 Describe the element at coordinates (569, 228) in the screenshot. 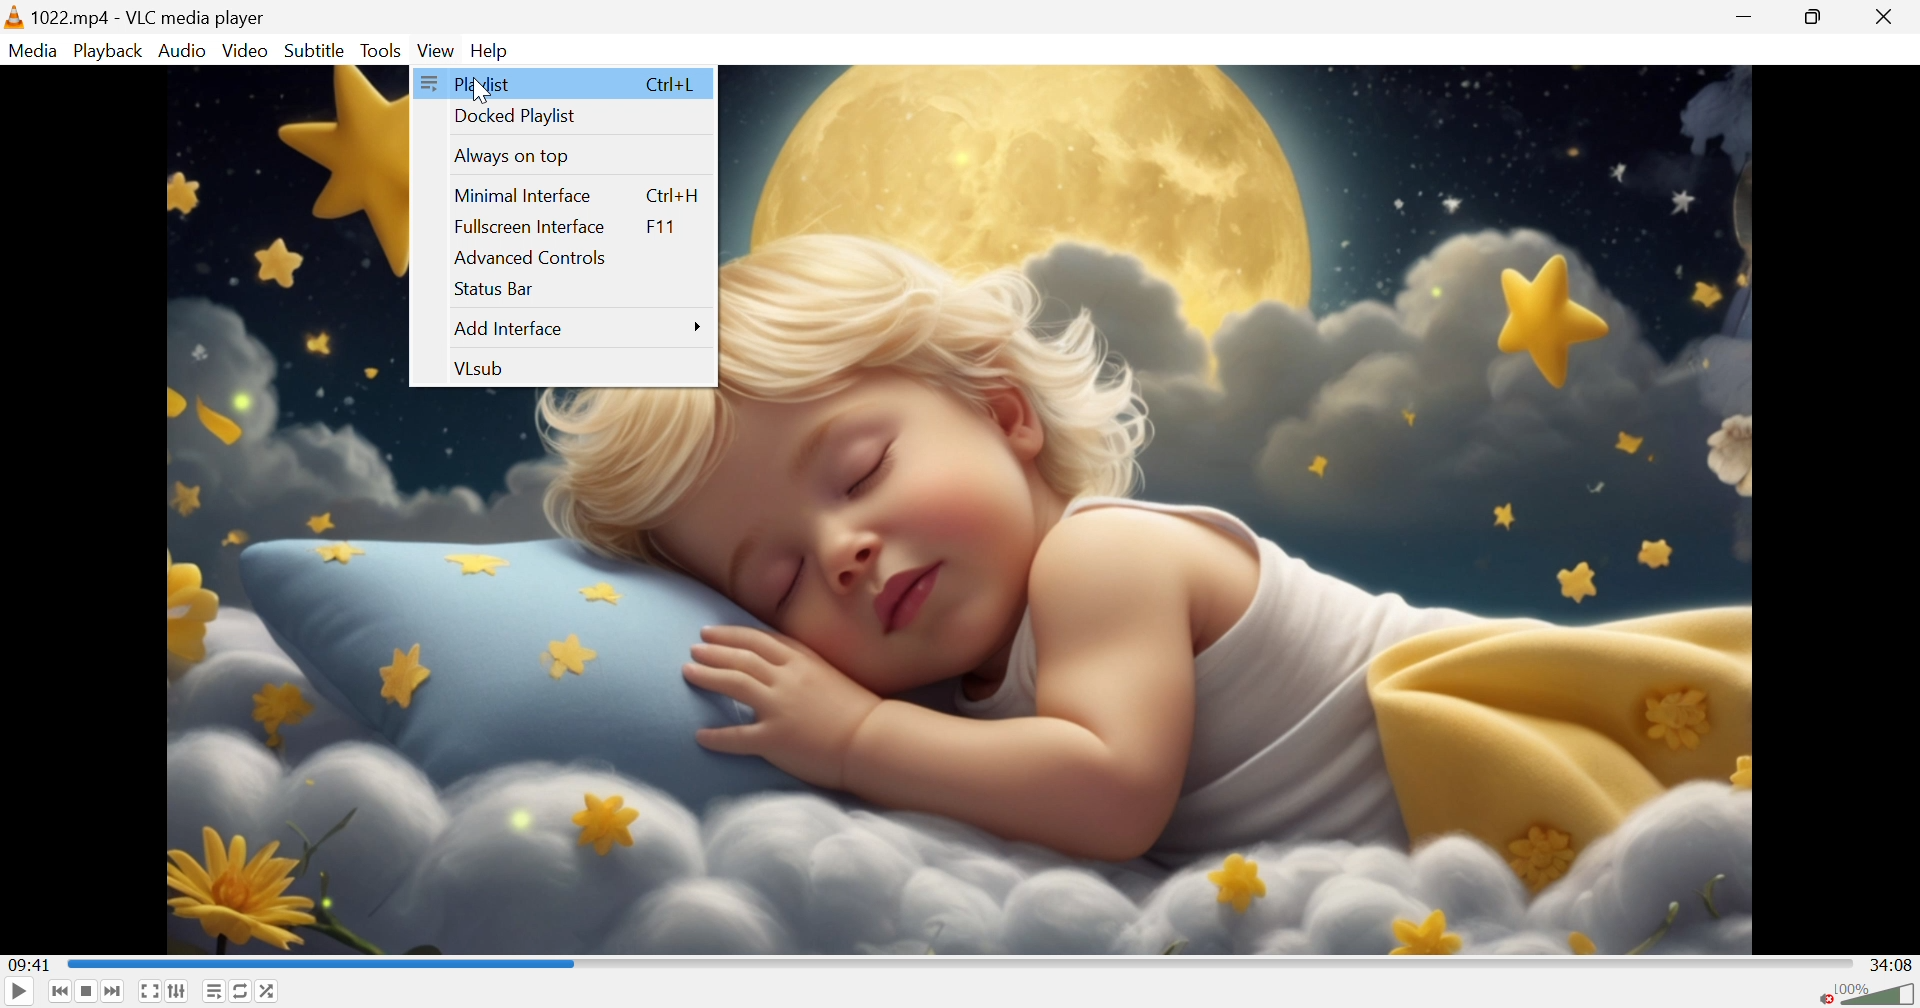

I see `Fullscreen` at that location.